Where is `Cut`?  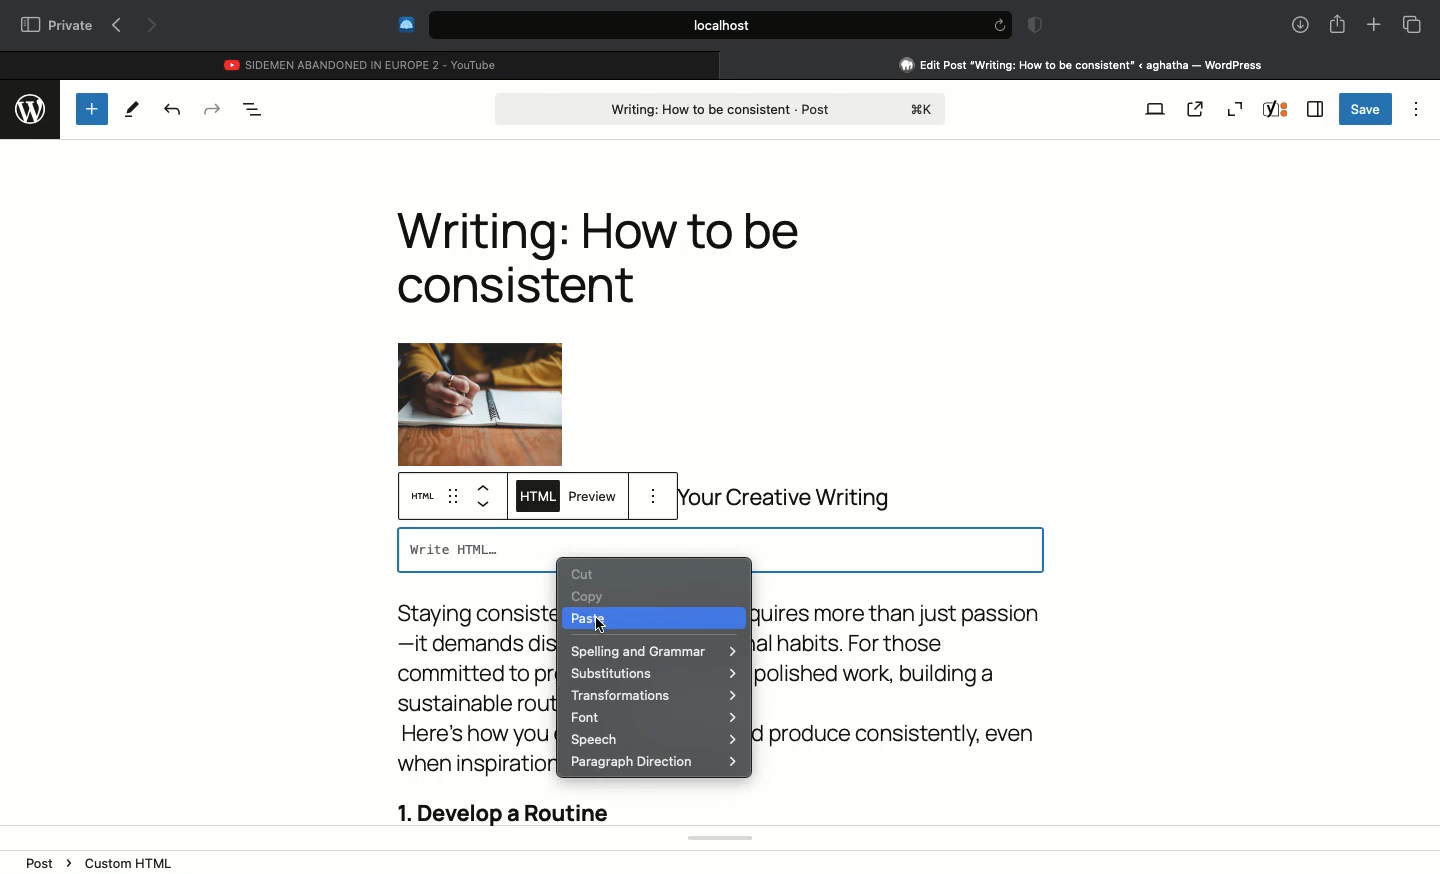
Cut is located at coordinates (587, 574).